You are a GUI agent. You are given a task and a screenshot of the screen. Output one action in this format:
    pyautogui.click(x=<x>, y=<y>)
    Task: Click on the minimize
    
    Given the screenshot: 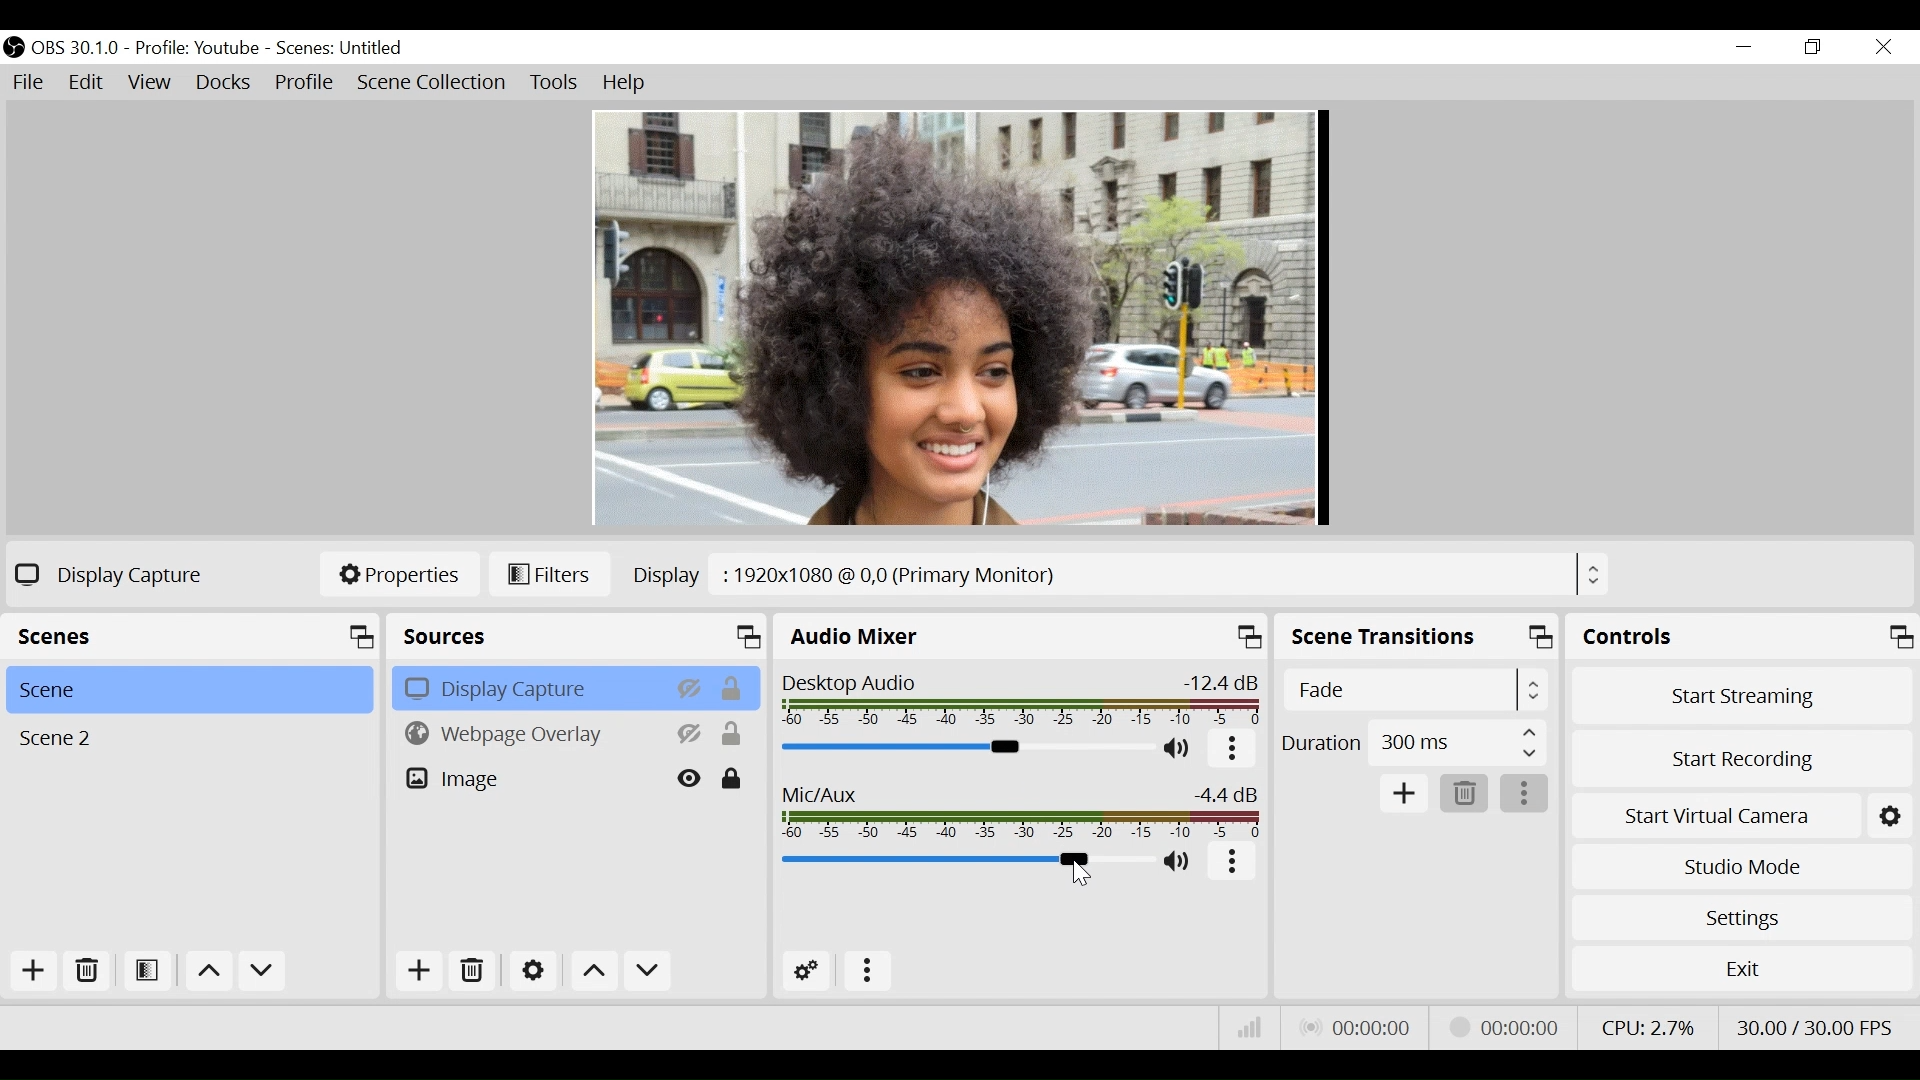 What is the action you would take?
    pyautogui.click(x=1744, y=46)
    